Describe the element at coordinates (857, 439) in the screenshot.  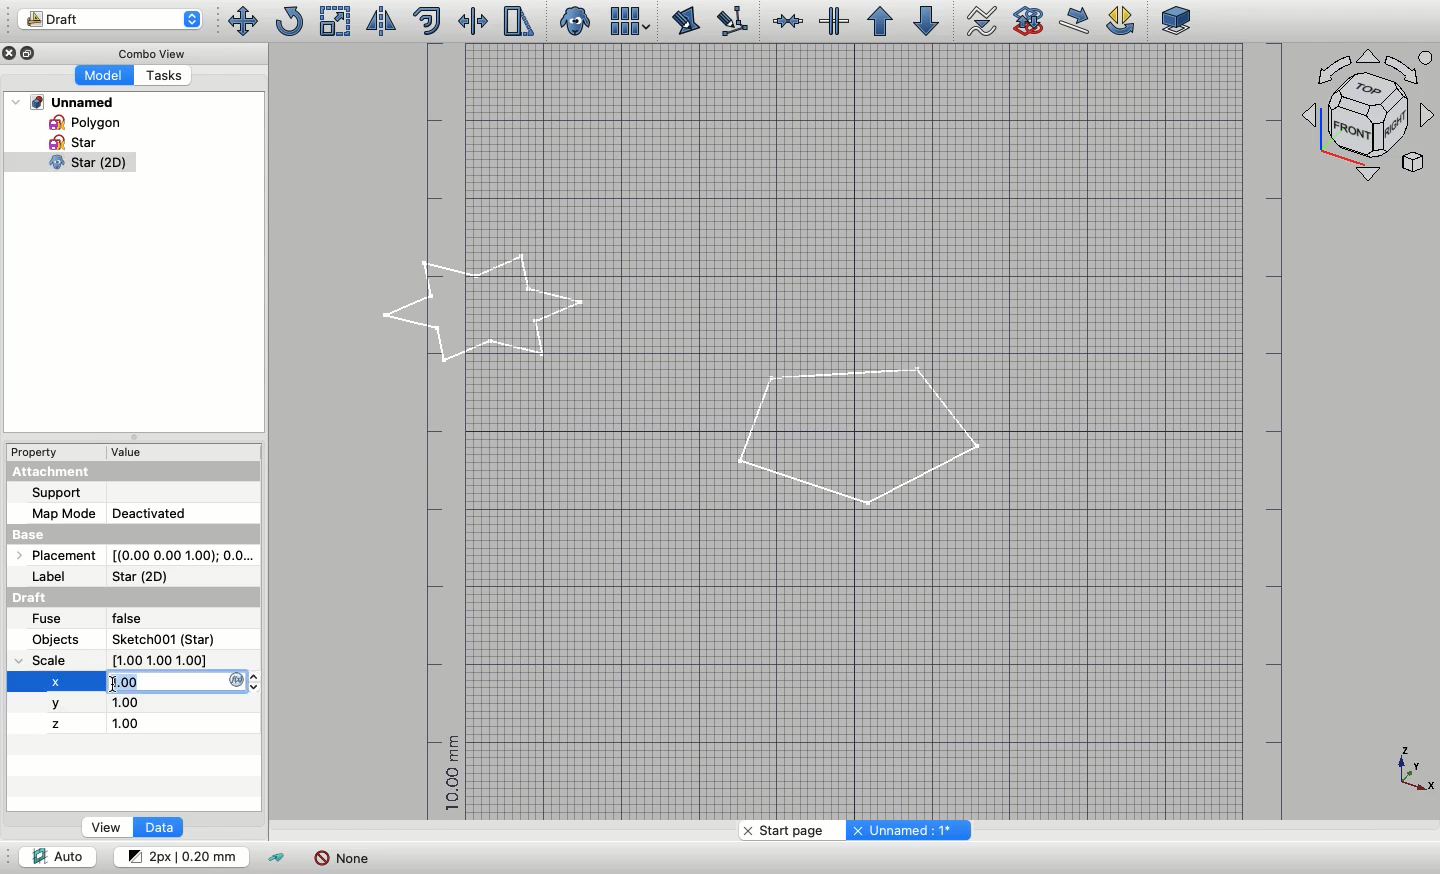
I see `Polygon` at that location.